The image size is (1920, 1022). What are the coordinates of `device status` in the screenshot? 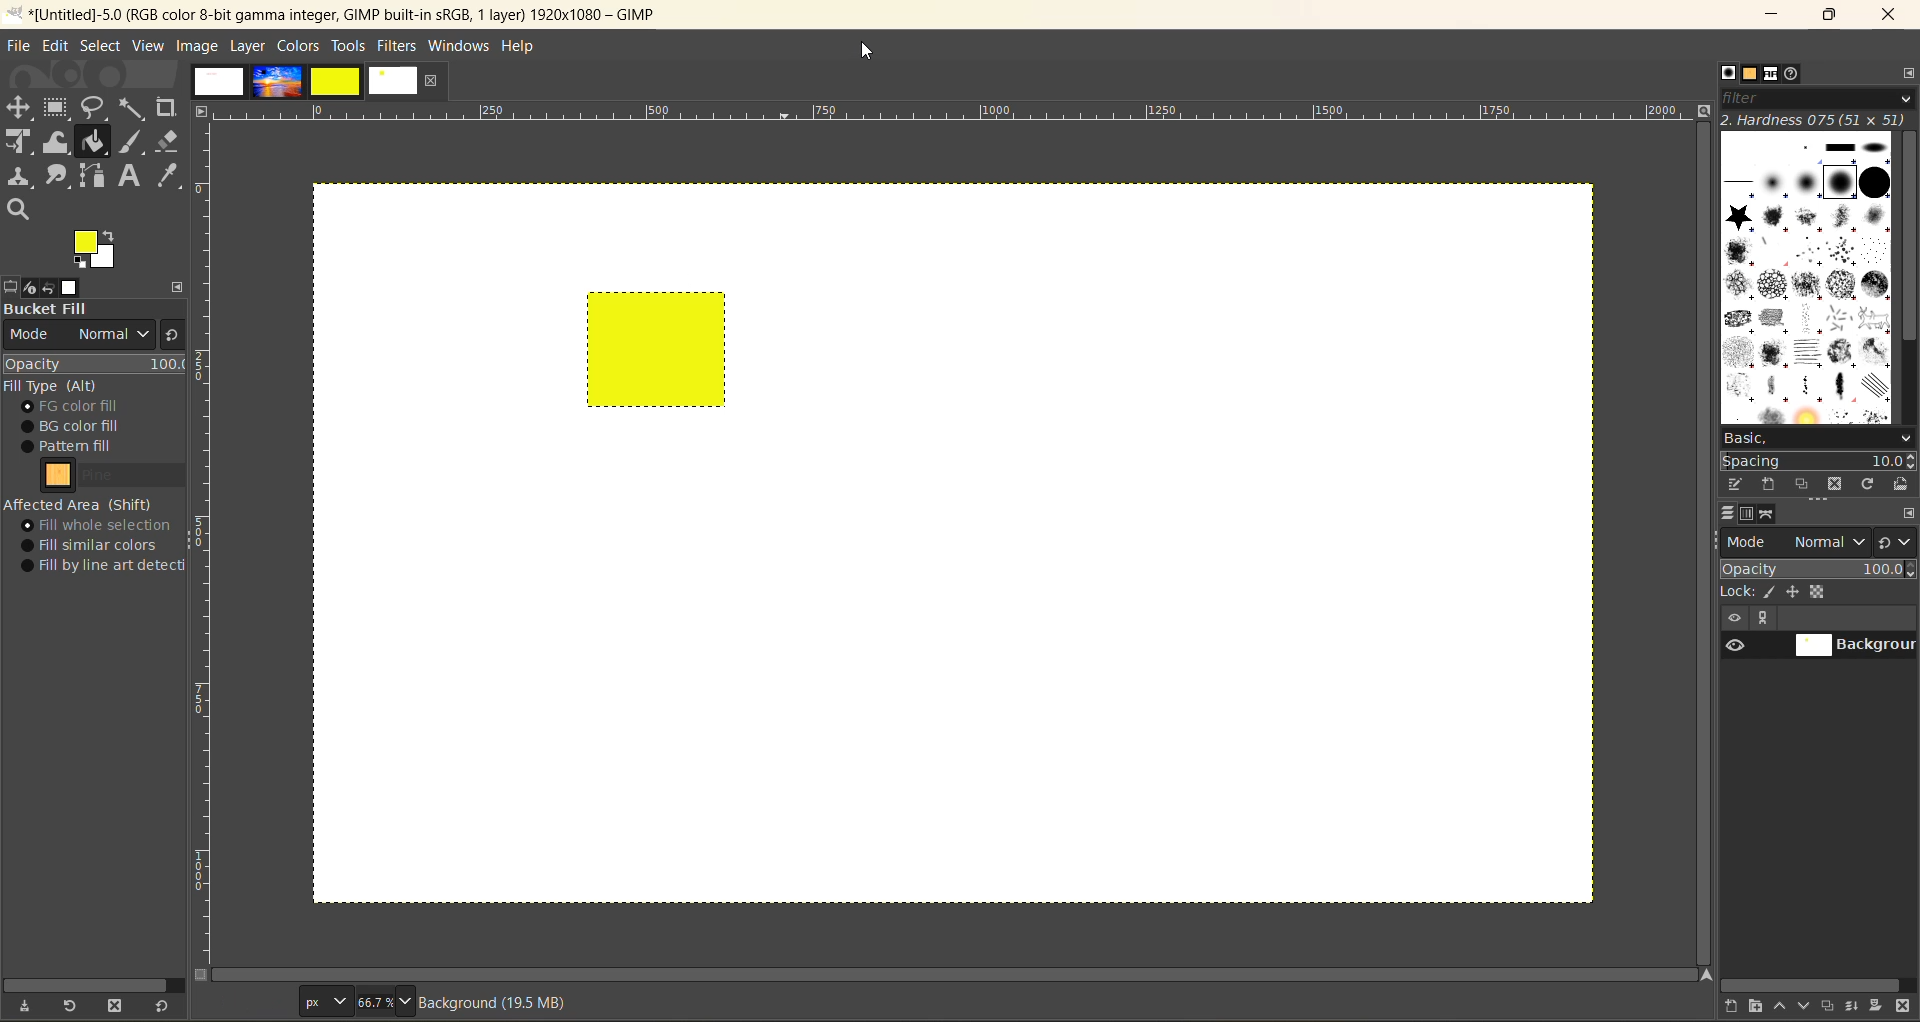 It's located at (24, 288).